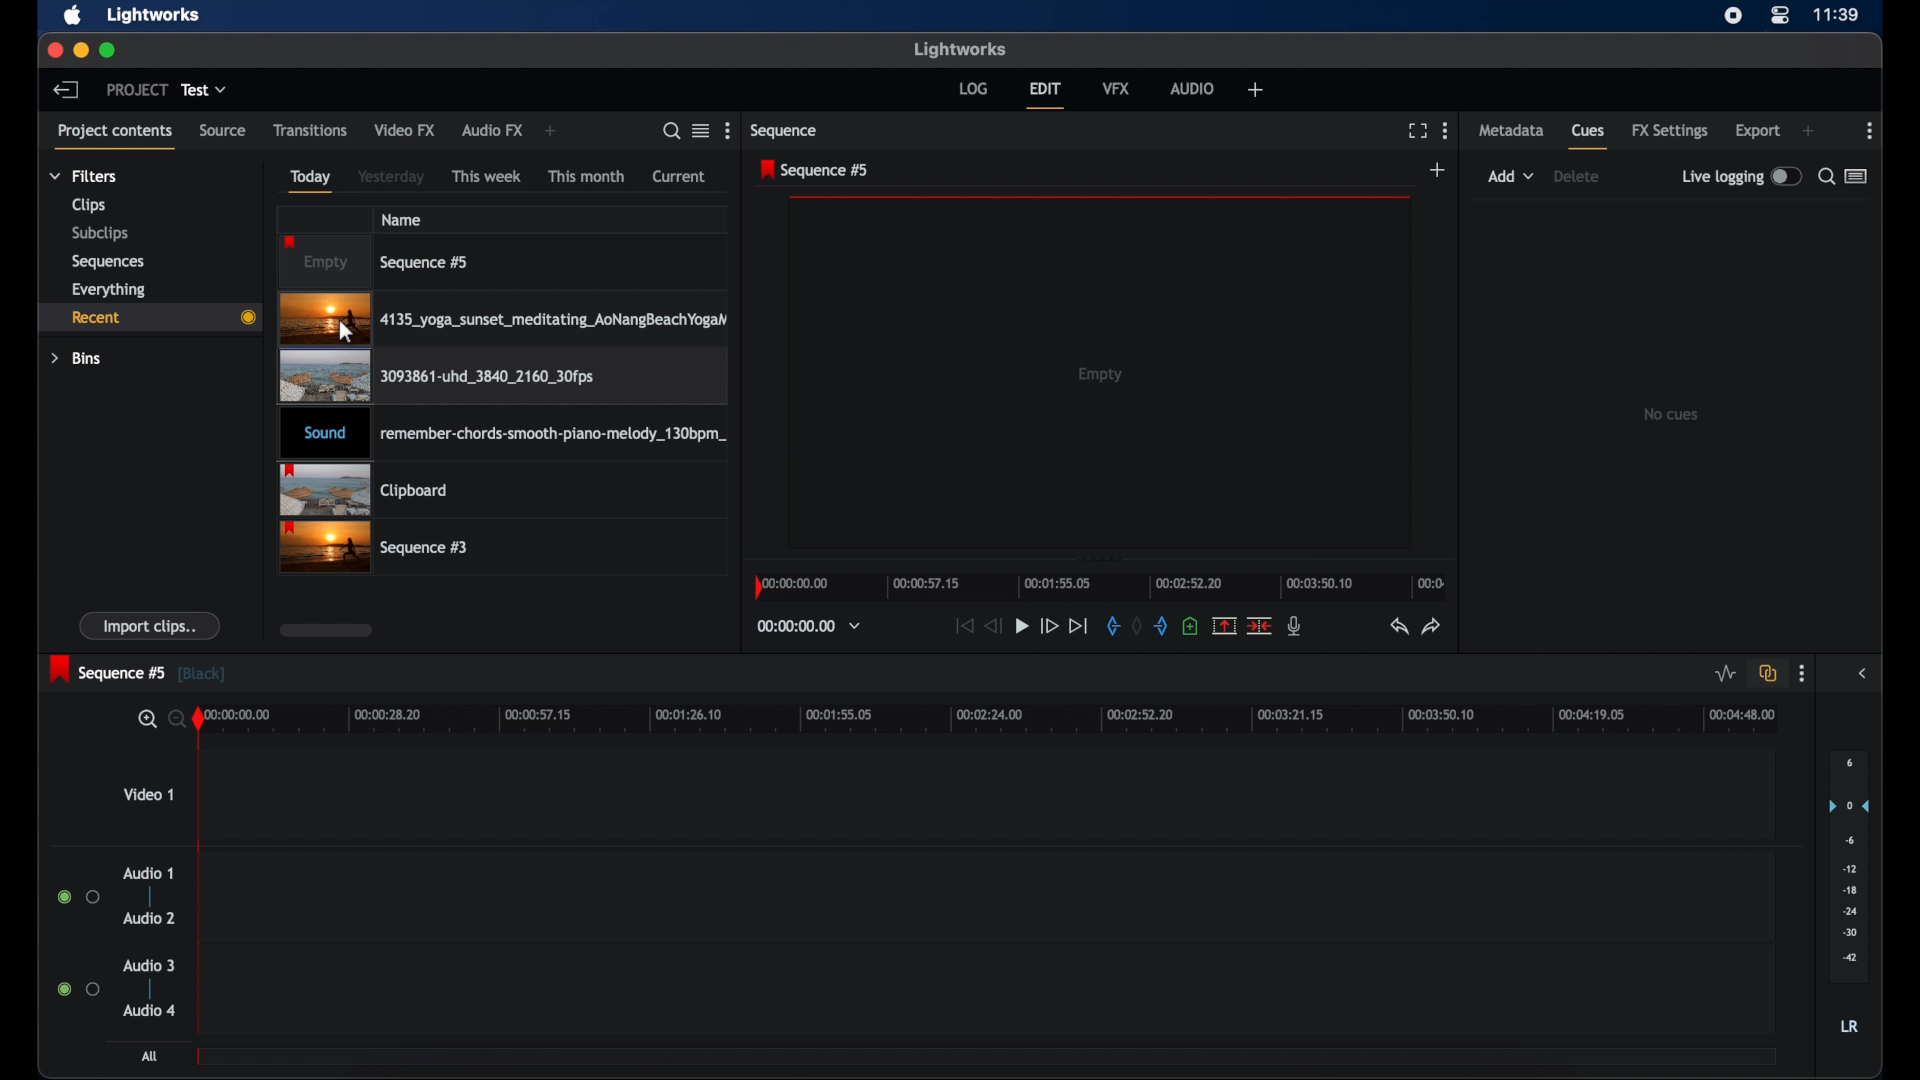 Image resolution: width=1920 pixels, height=1080 pixels. I want to click on audio fx, so click(491, 131).